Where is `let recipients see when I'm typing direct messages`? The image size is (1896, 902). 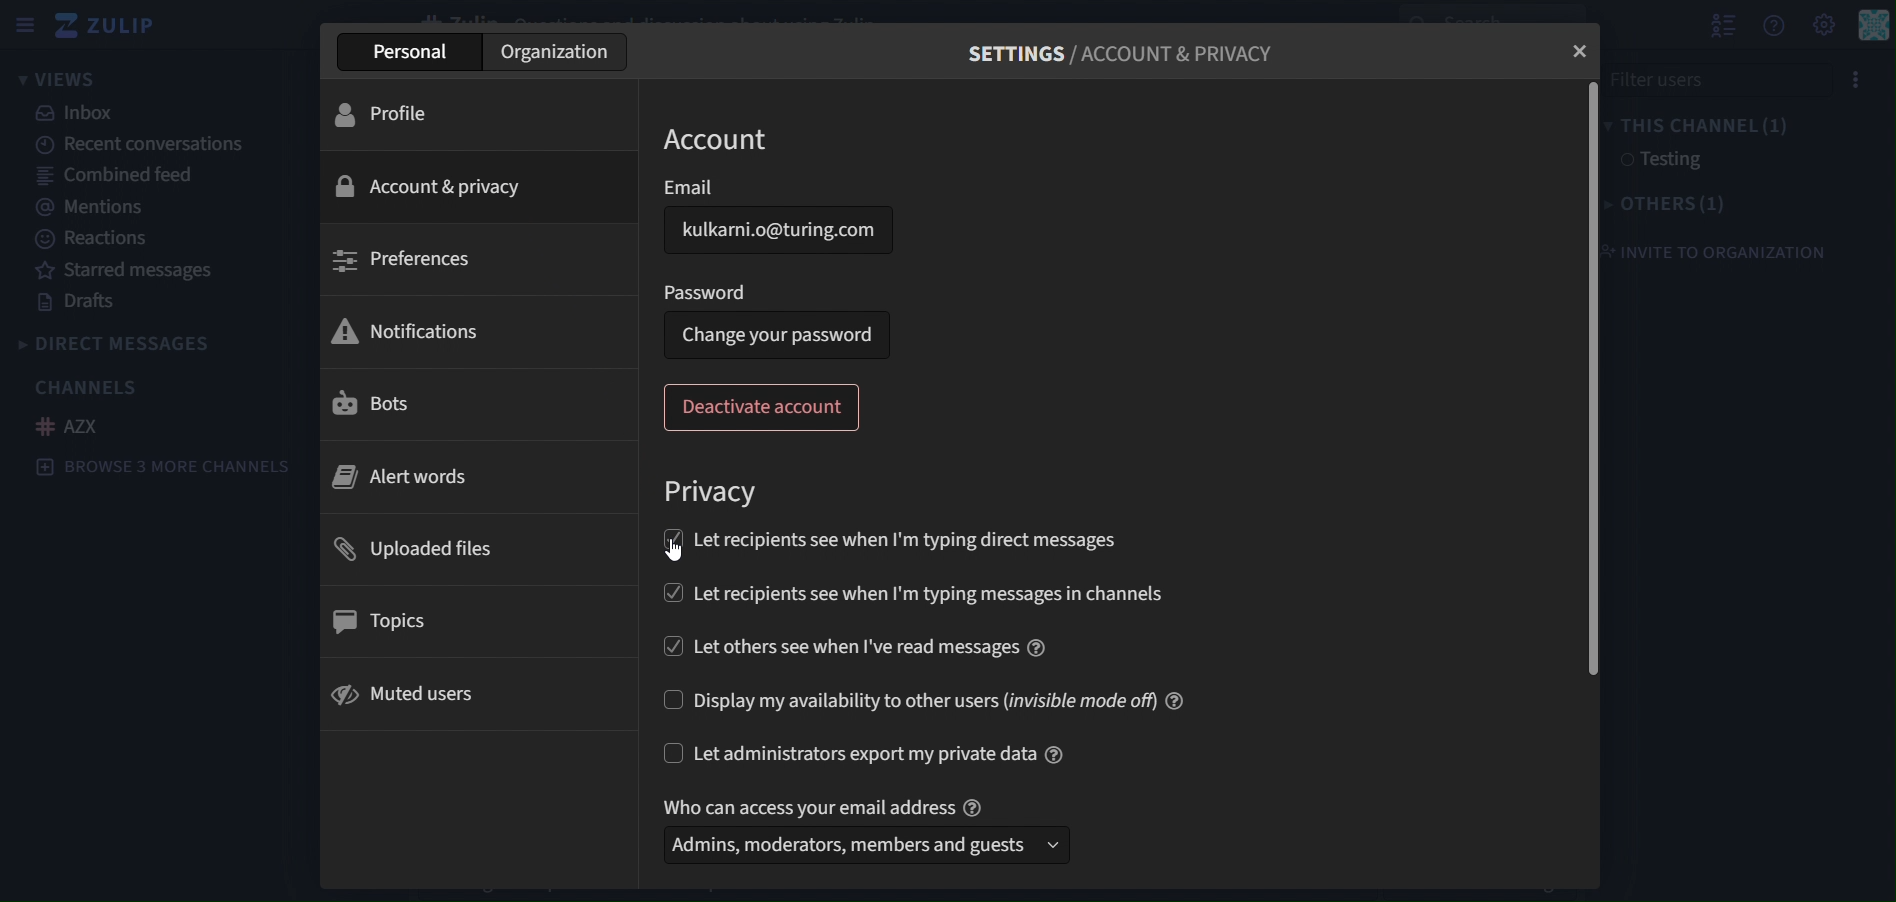 let recipients see when I'm typing direct messages is located at coordinates (892, 536).